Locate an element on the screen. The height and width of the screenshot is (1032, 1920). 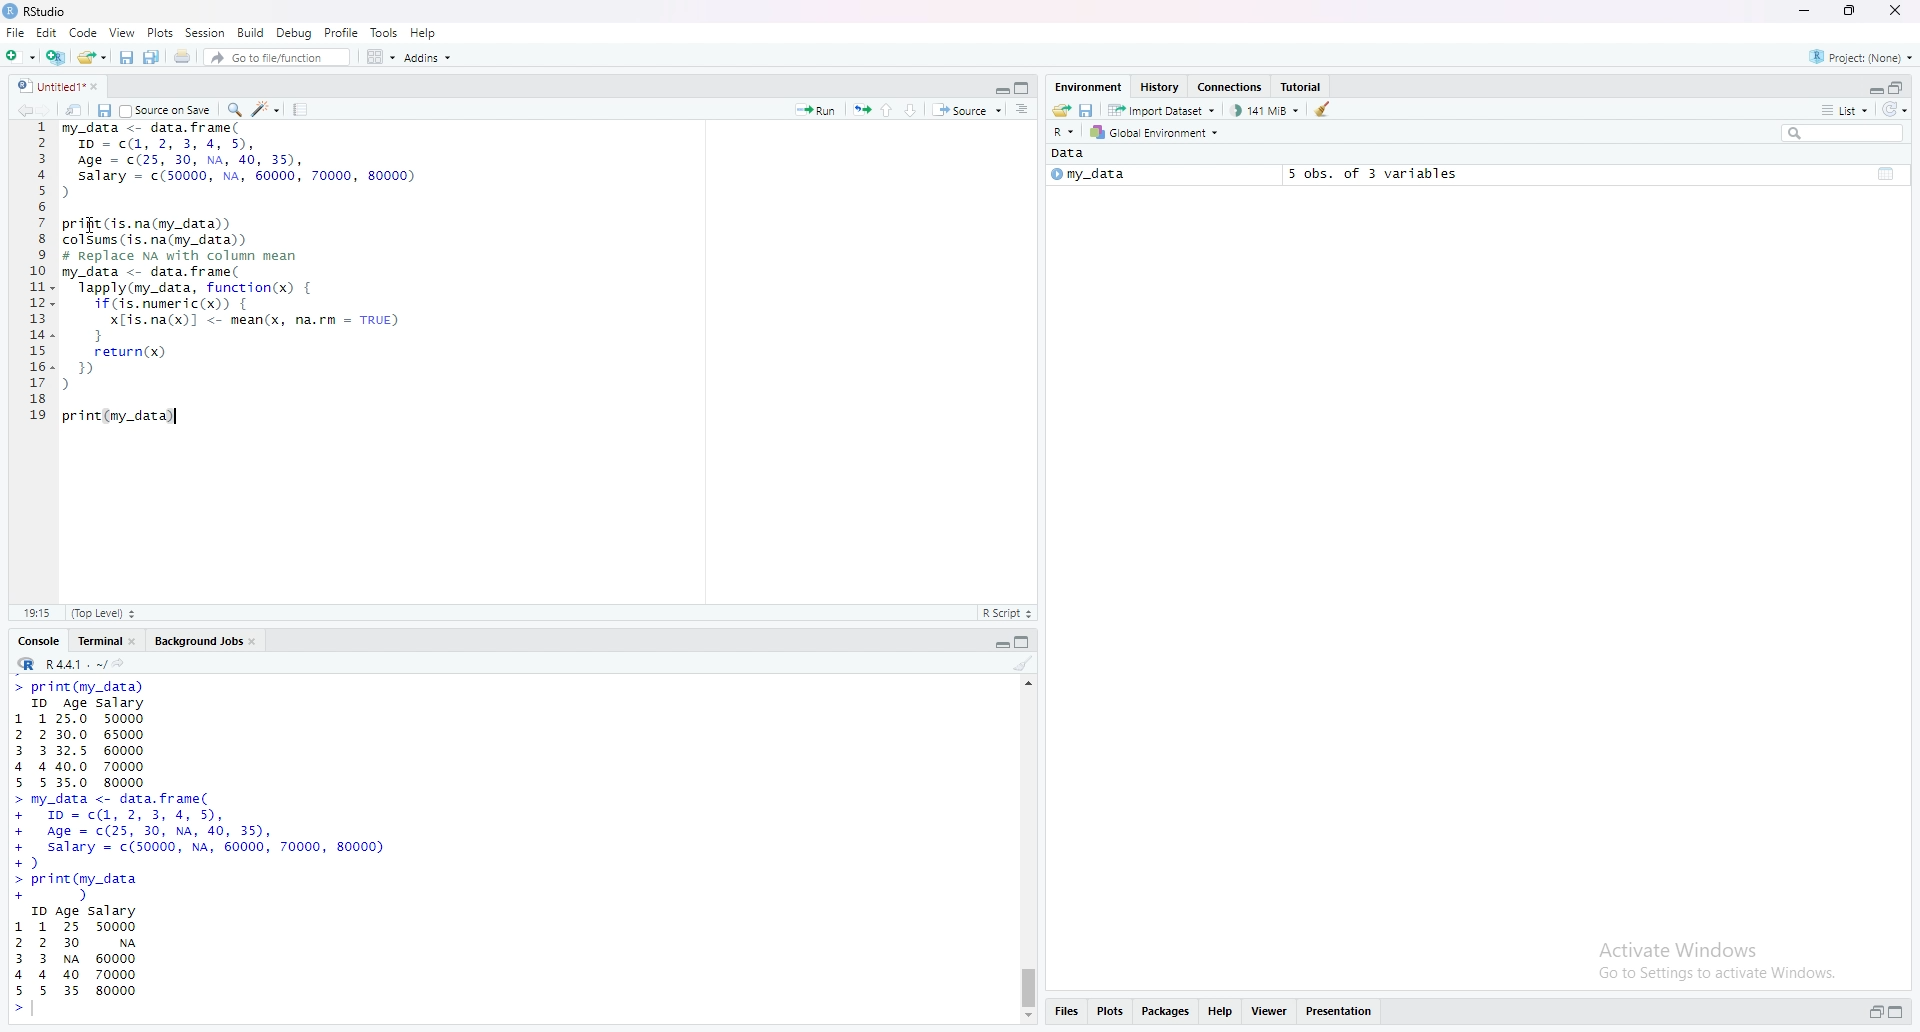
collapse is located at coordinates (1887, 172).